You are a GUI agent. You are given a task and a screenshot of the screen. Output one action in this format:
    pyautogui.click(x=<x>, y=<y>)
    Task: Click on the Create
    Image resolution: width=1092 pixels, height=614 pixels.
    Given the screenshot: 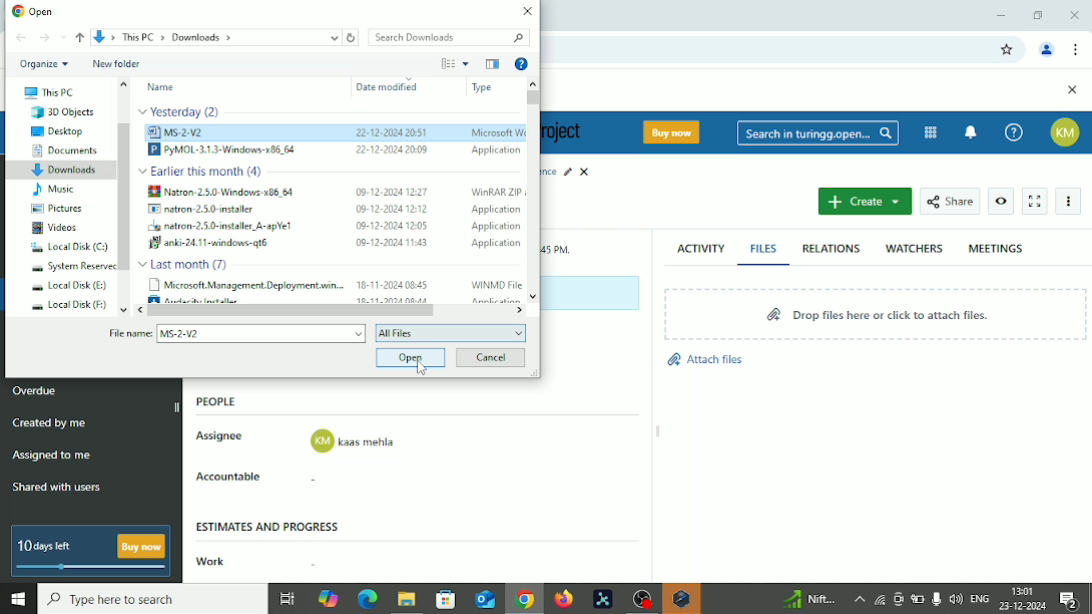 What is the action you would take?
    pyautogui.click(x=864, y=202)
    